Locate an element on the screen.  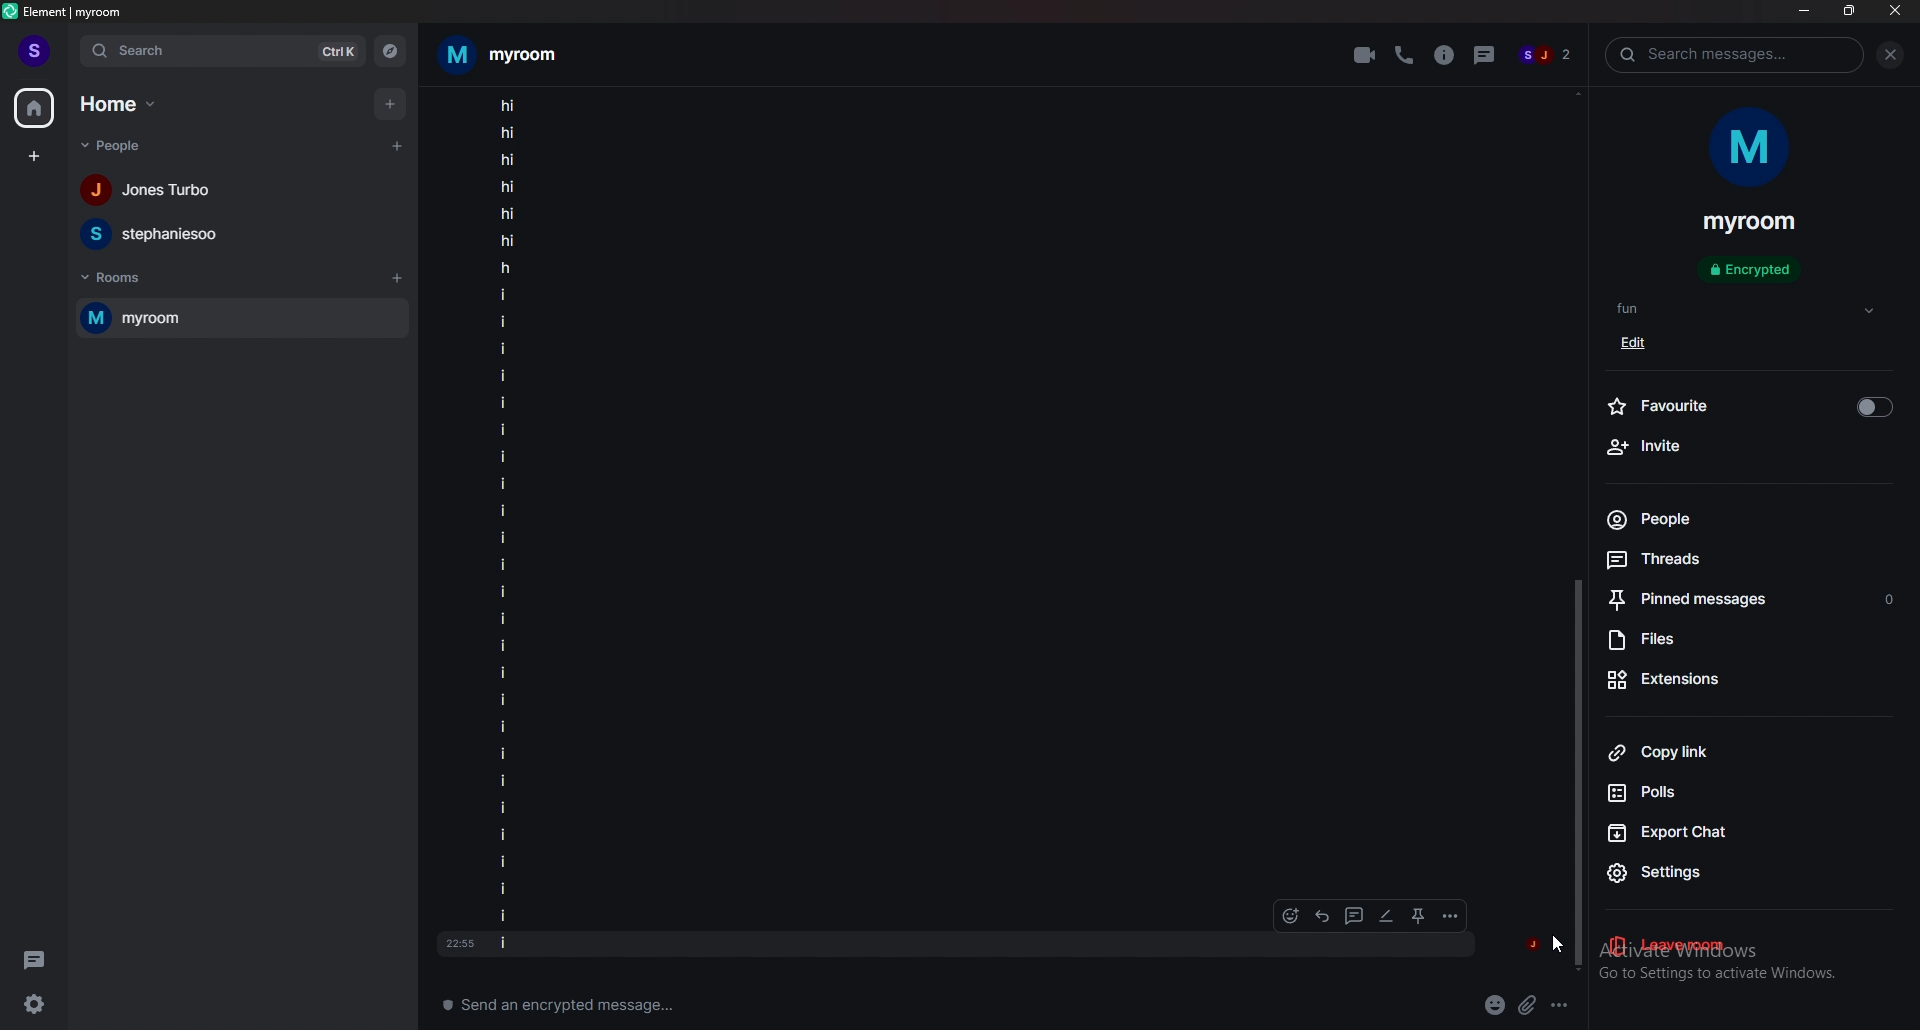
attachment is located at coordinates (1526, 1004).